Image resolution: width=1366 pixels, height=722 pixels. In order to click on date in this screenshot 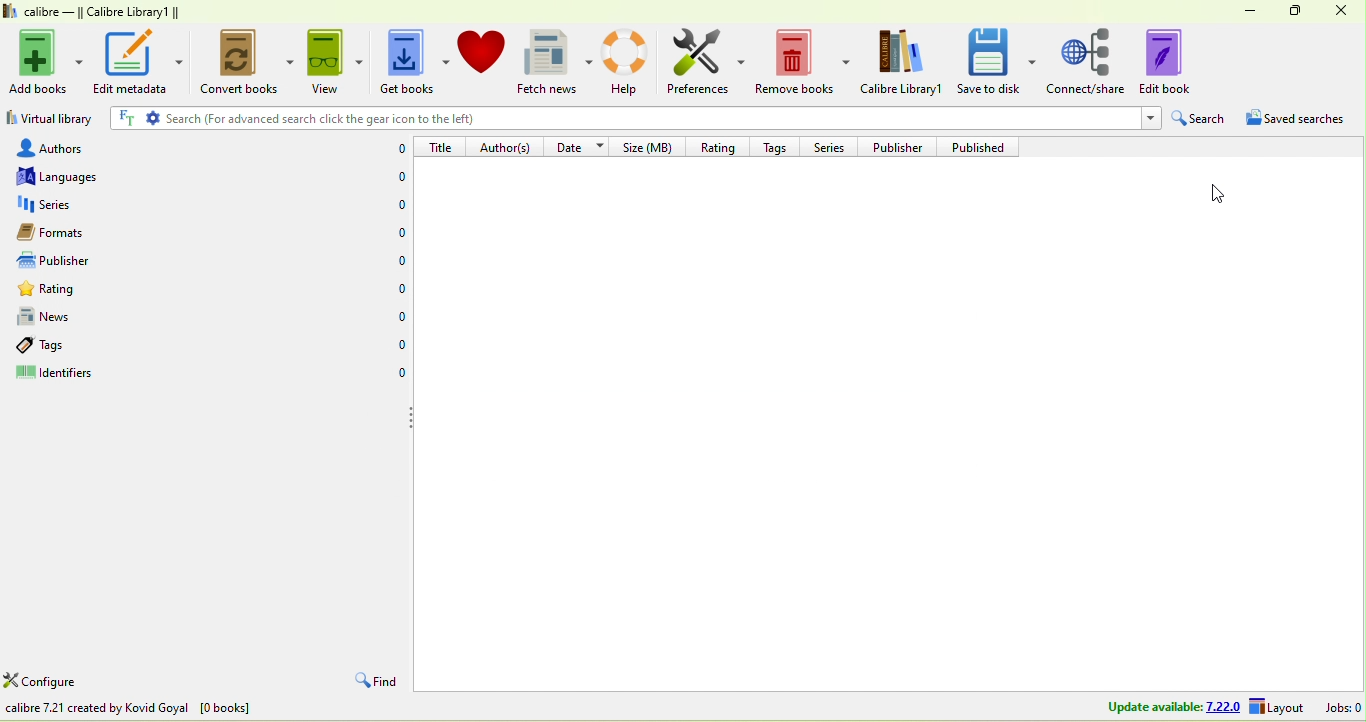, I will do `click(580, 145)`.